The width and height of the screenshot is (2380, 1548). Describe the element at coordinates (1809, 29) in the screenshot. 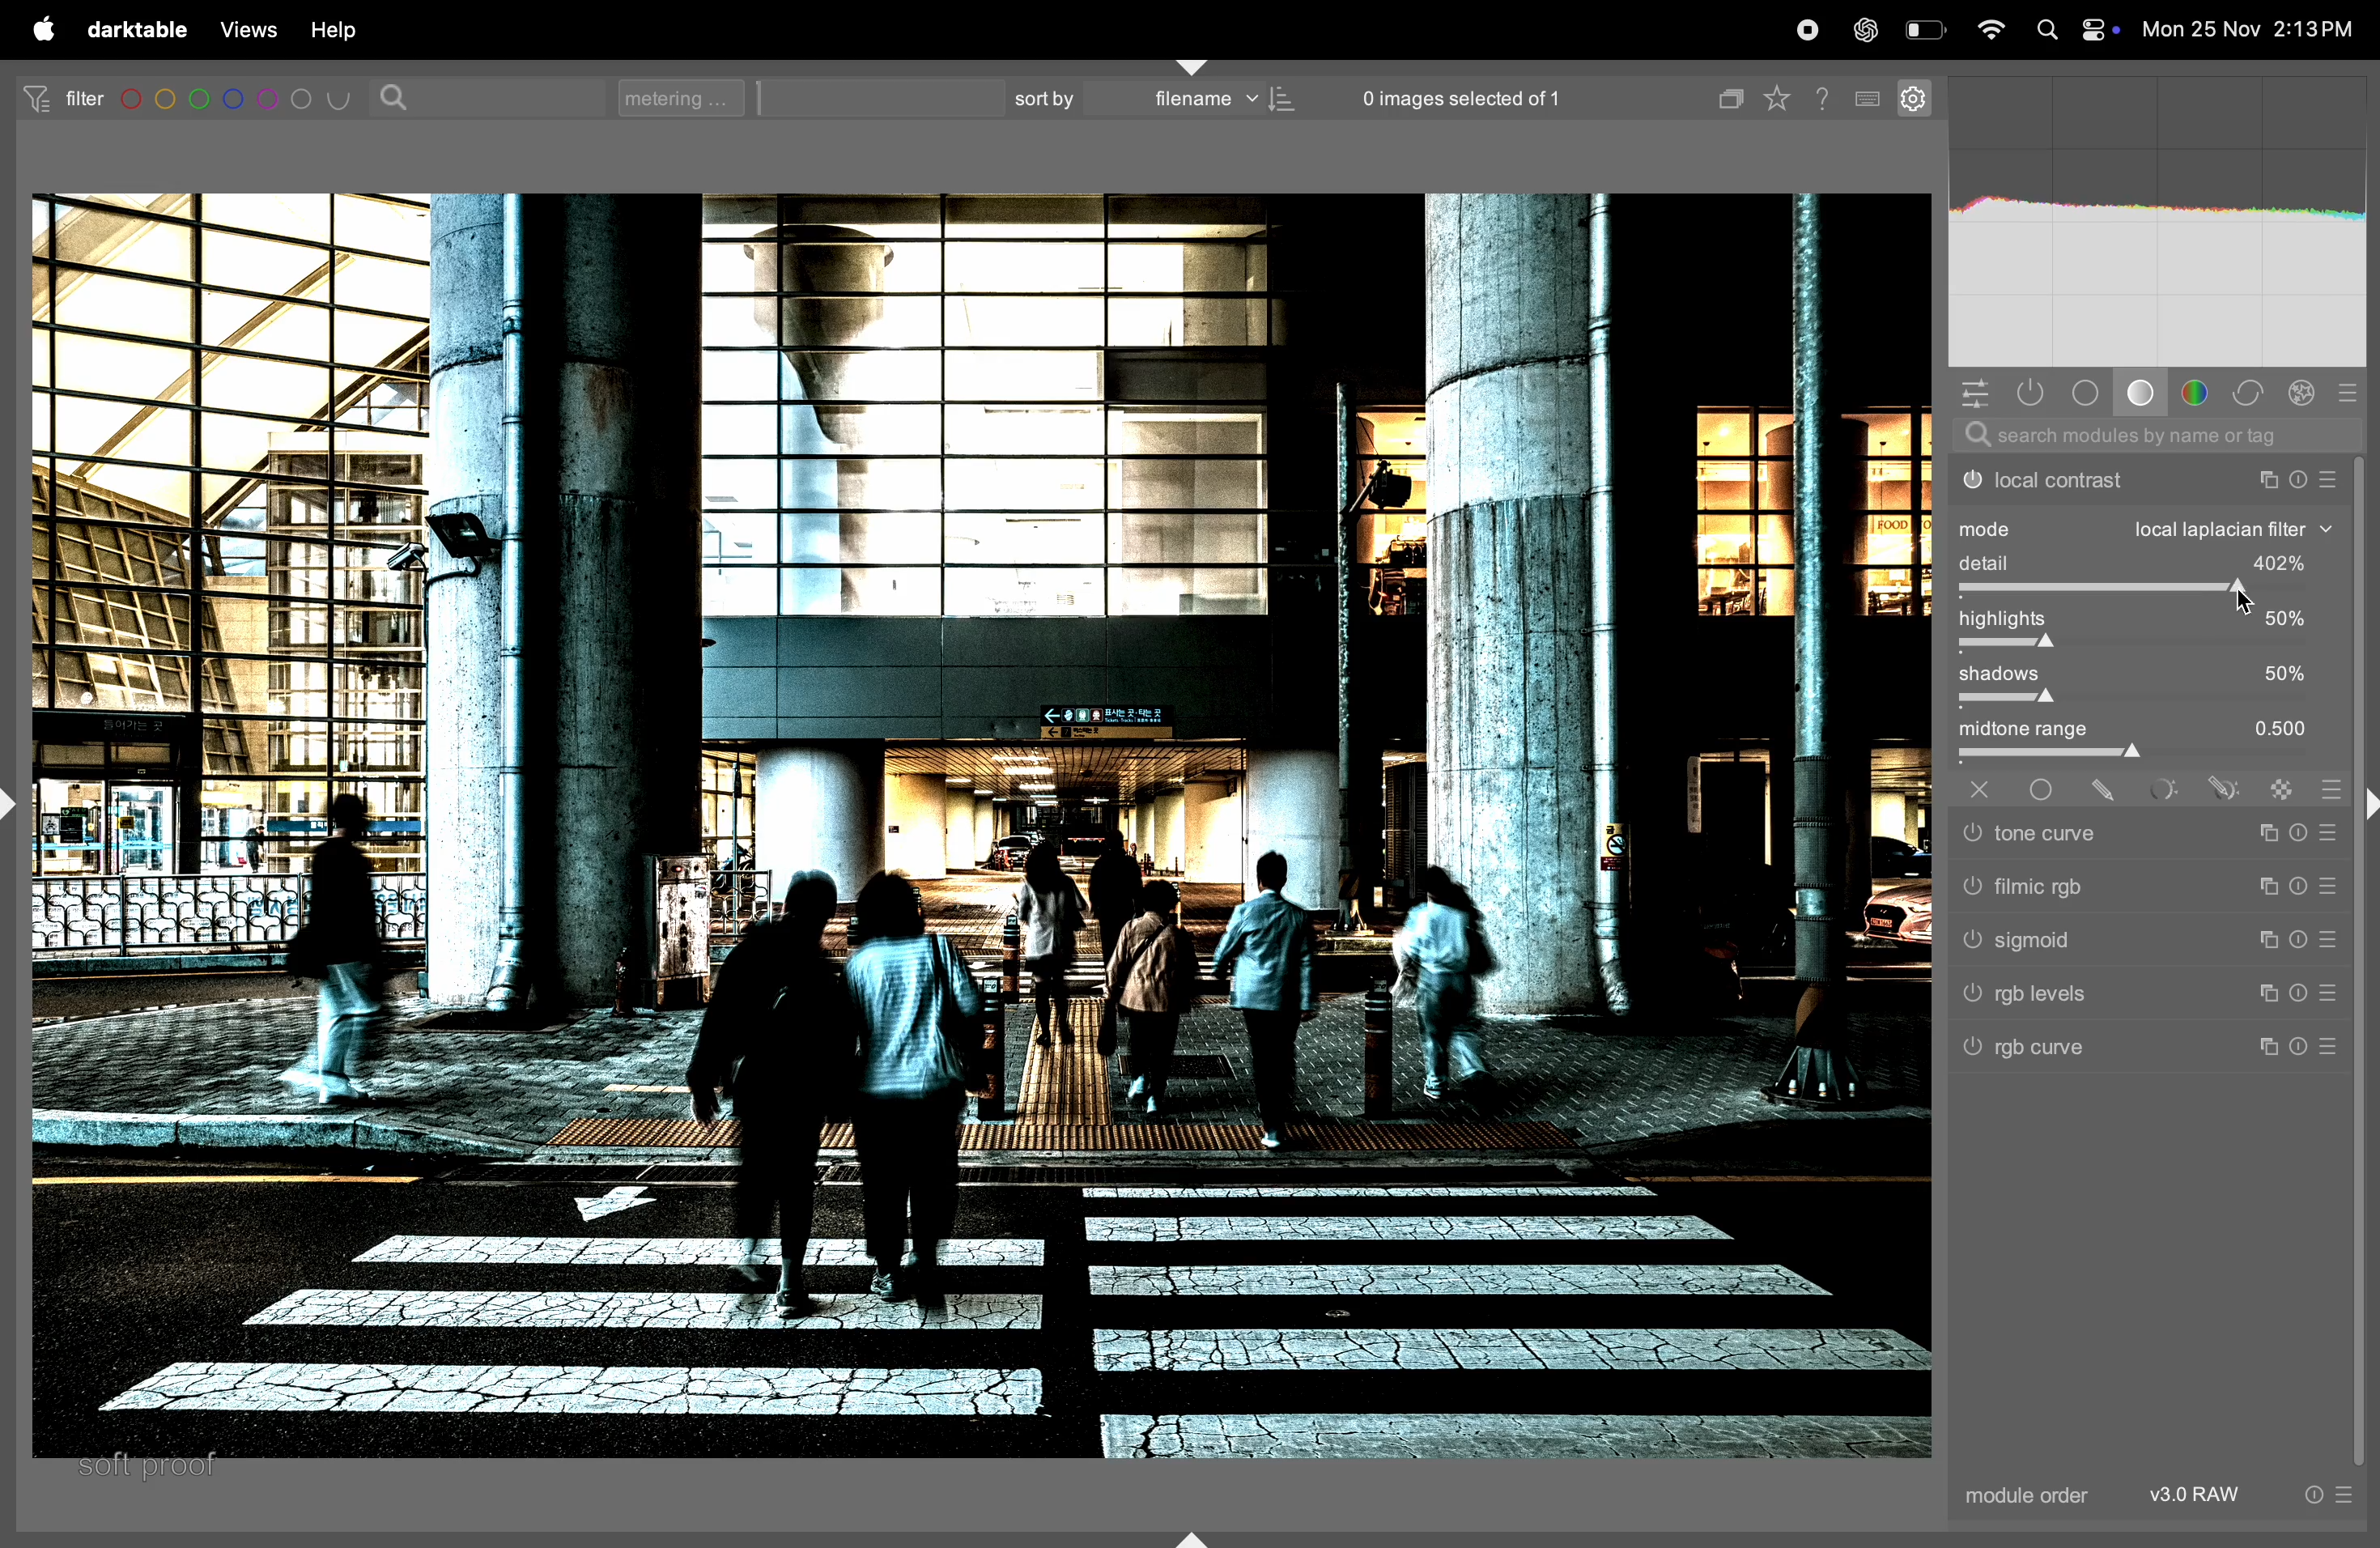

I see `record` at that location.